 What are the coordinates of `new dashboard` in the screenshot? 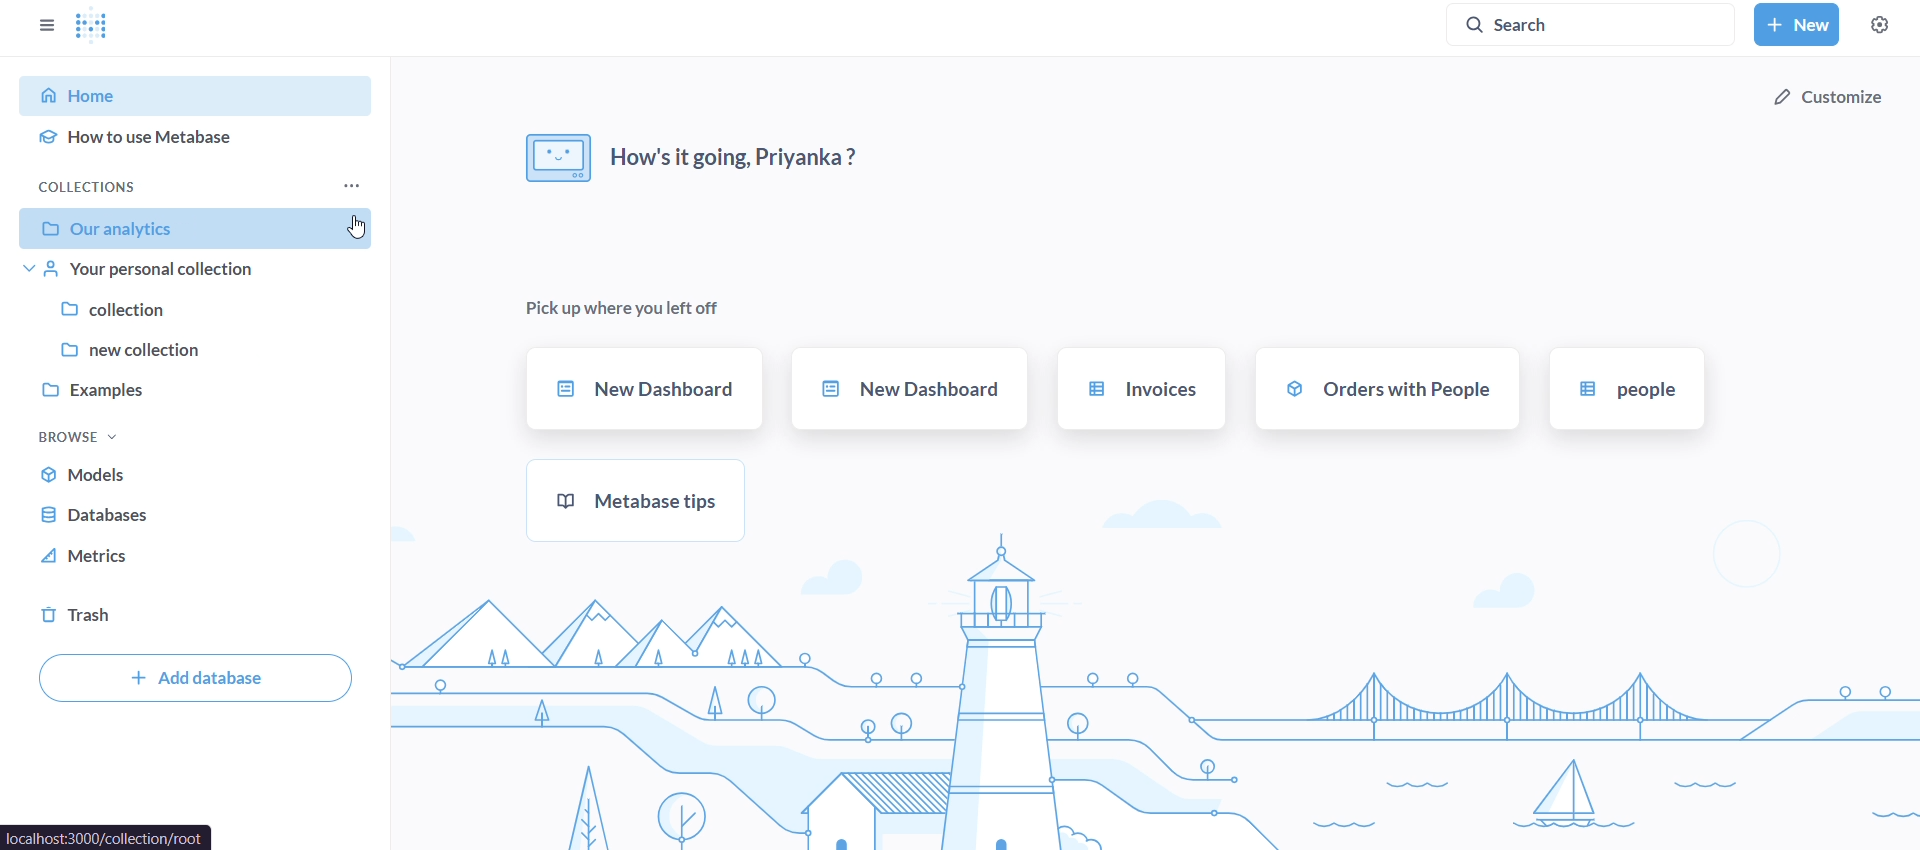 It's located at (644, 389).